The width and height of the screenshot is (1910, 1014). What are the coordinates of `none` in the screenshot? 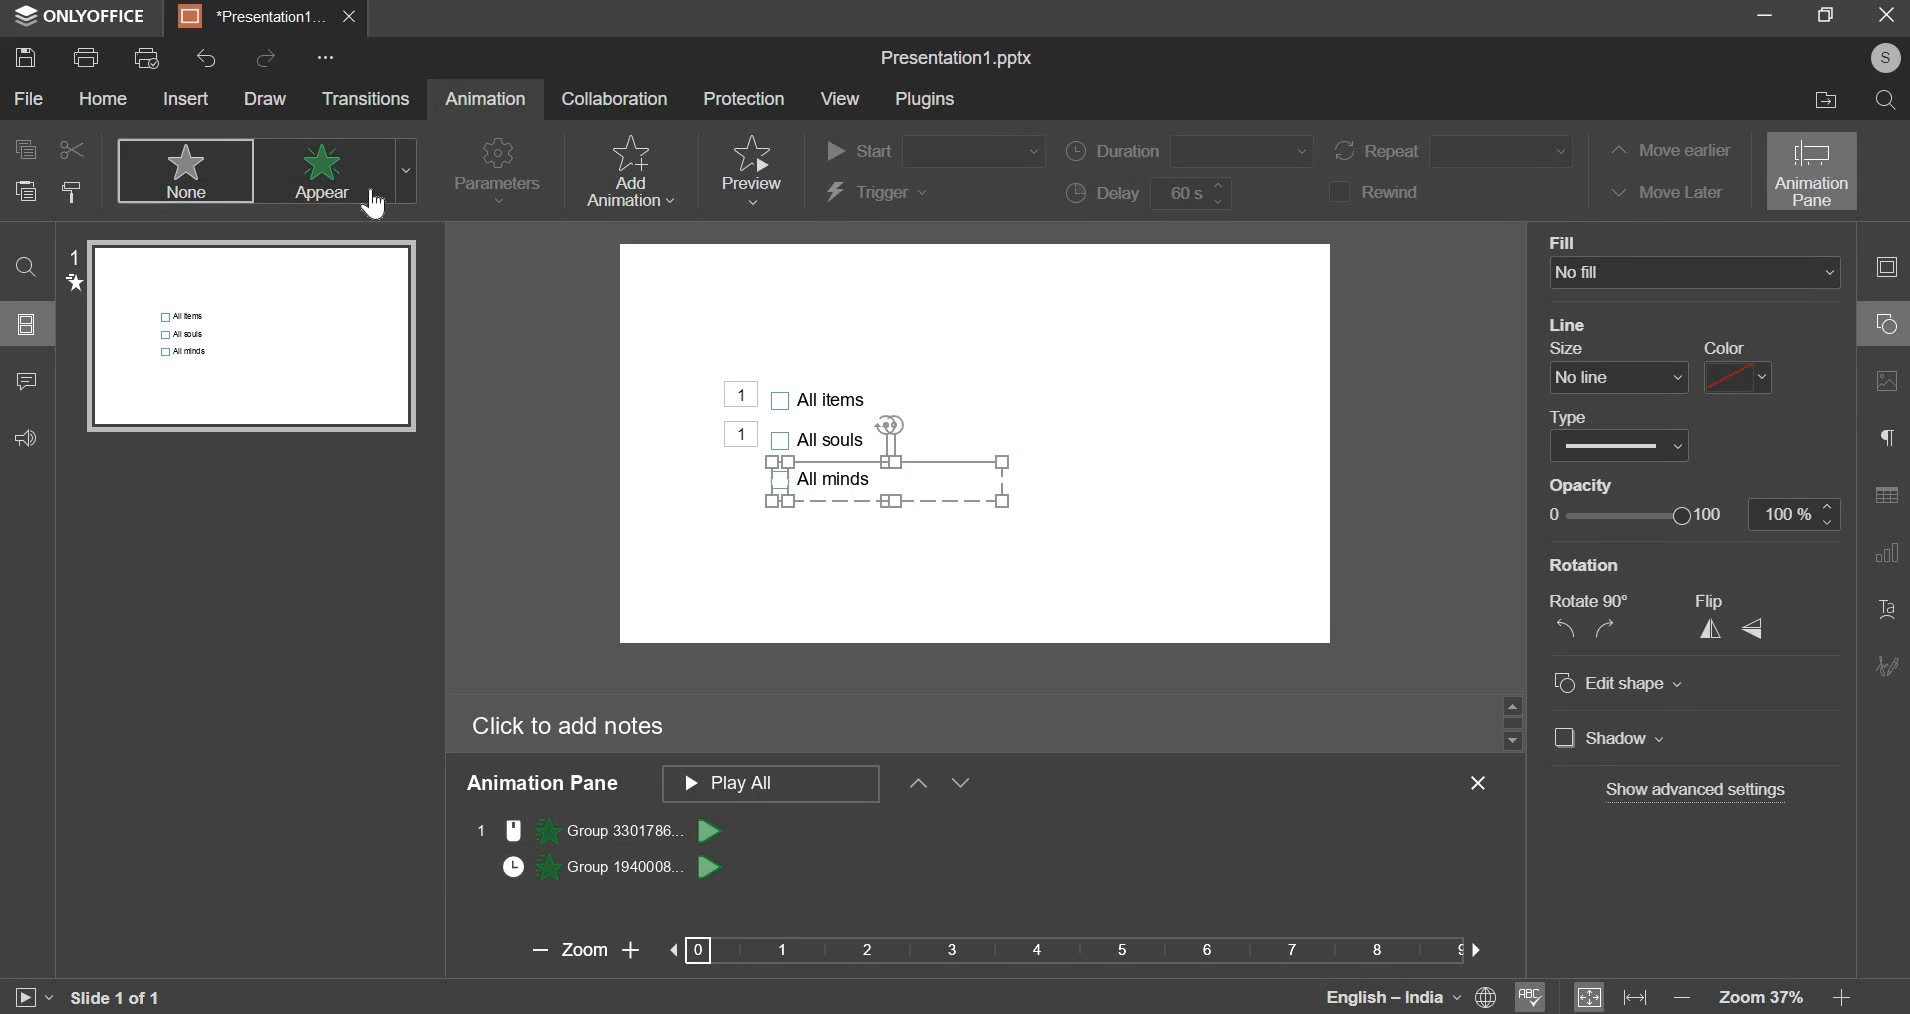 It's located at (183, 170).